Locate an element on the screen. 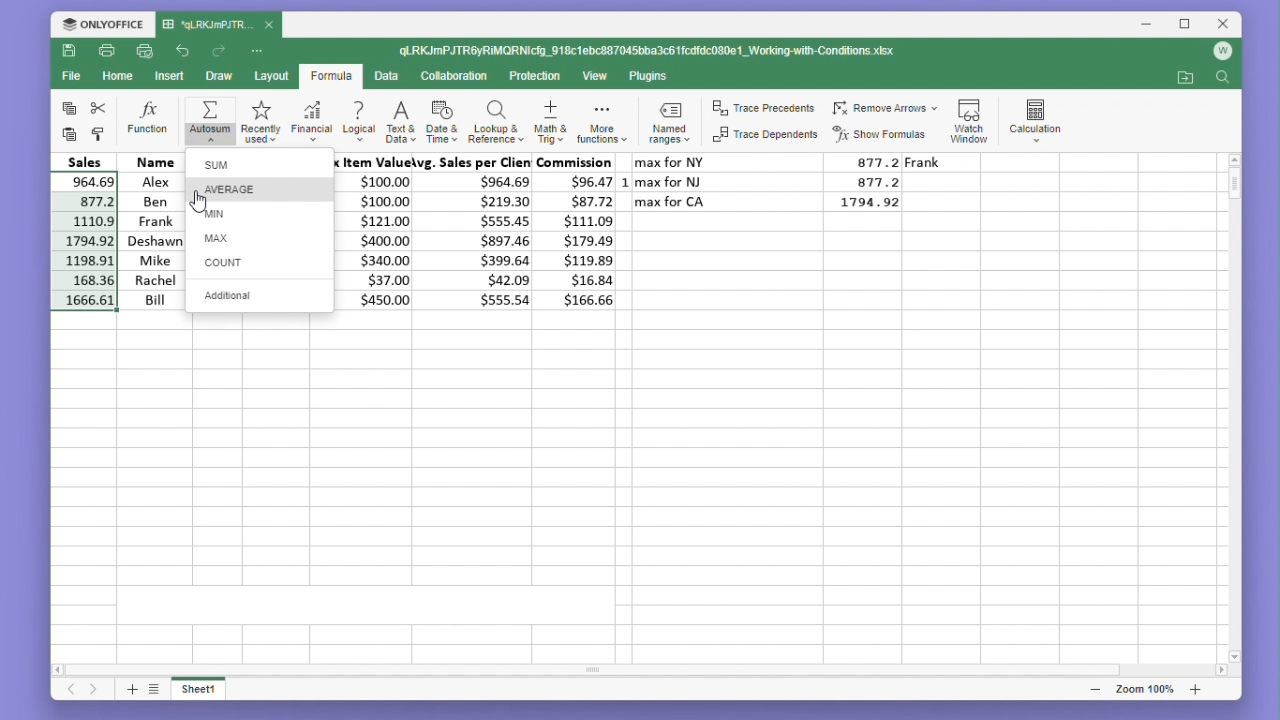 This screenshot has height=720, width=1280. copy is located at coordinates (66, 108).